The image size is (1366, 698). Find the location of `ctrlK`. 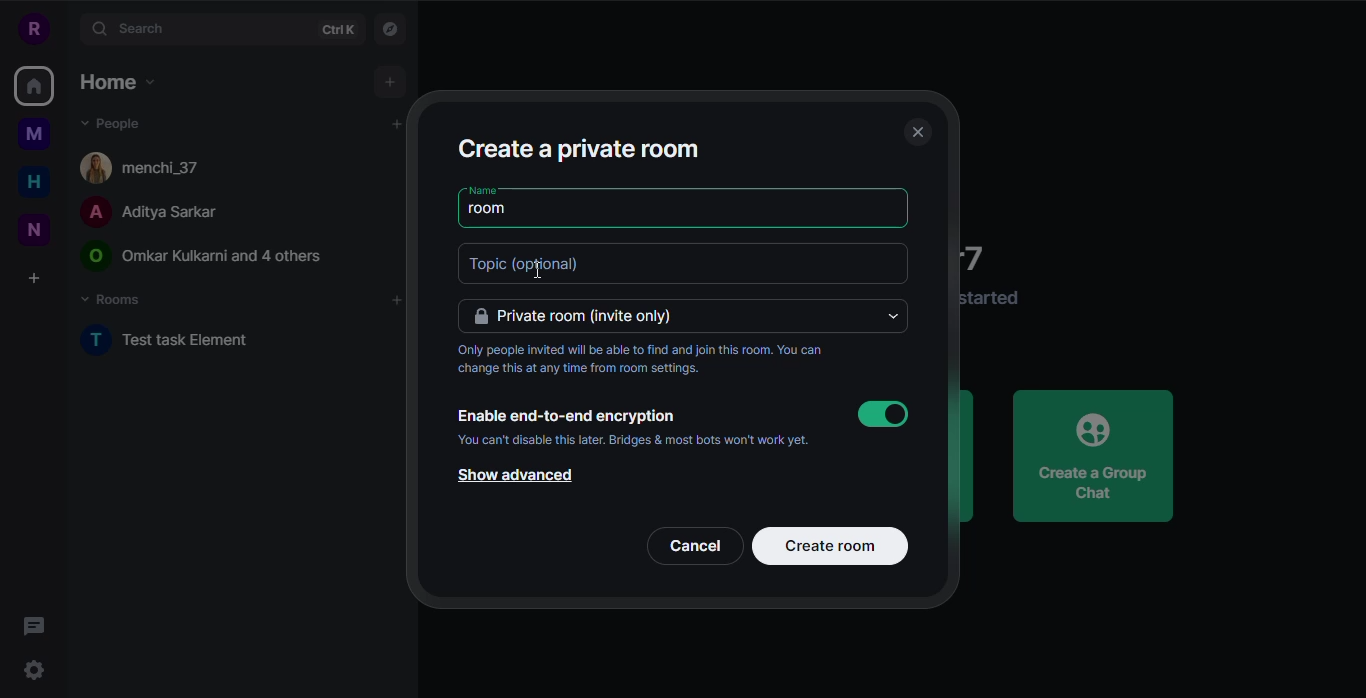

ctrlK is located at coordinates (337, 31).